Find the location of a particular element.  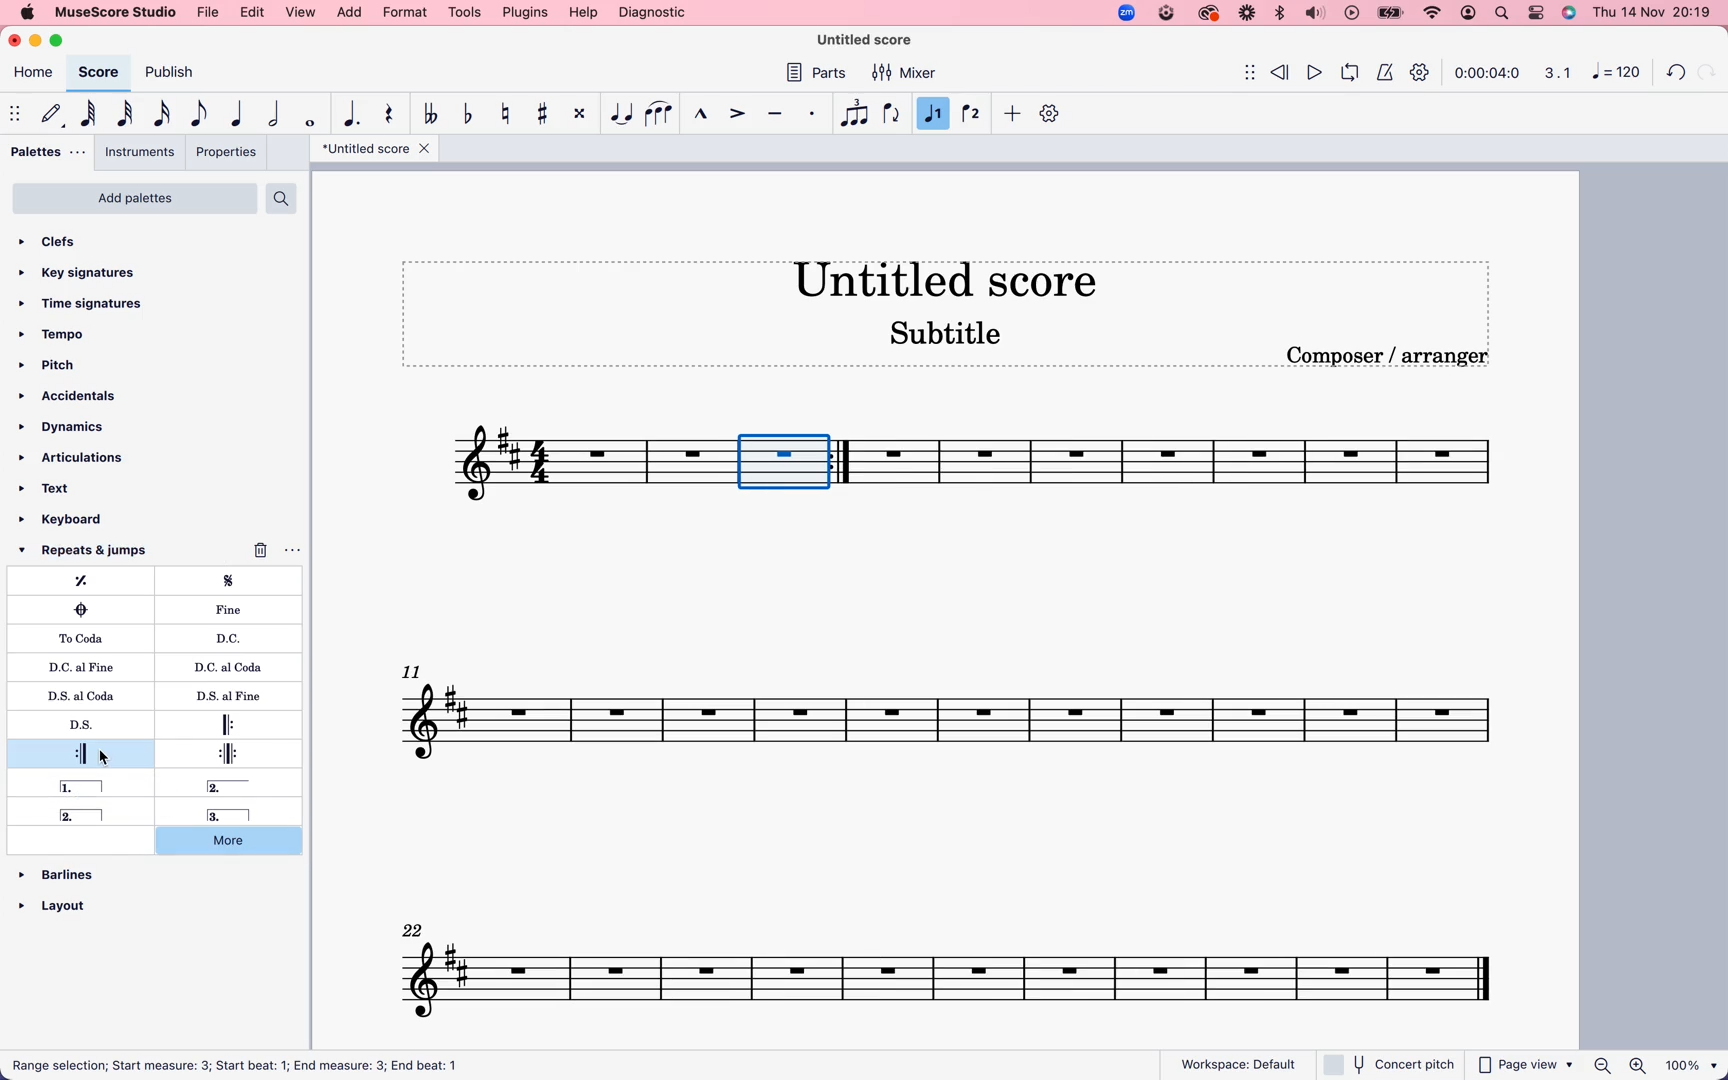

zoom is located at coordinates (1656, 1066).